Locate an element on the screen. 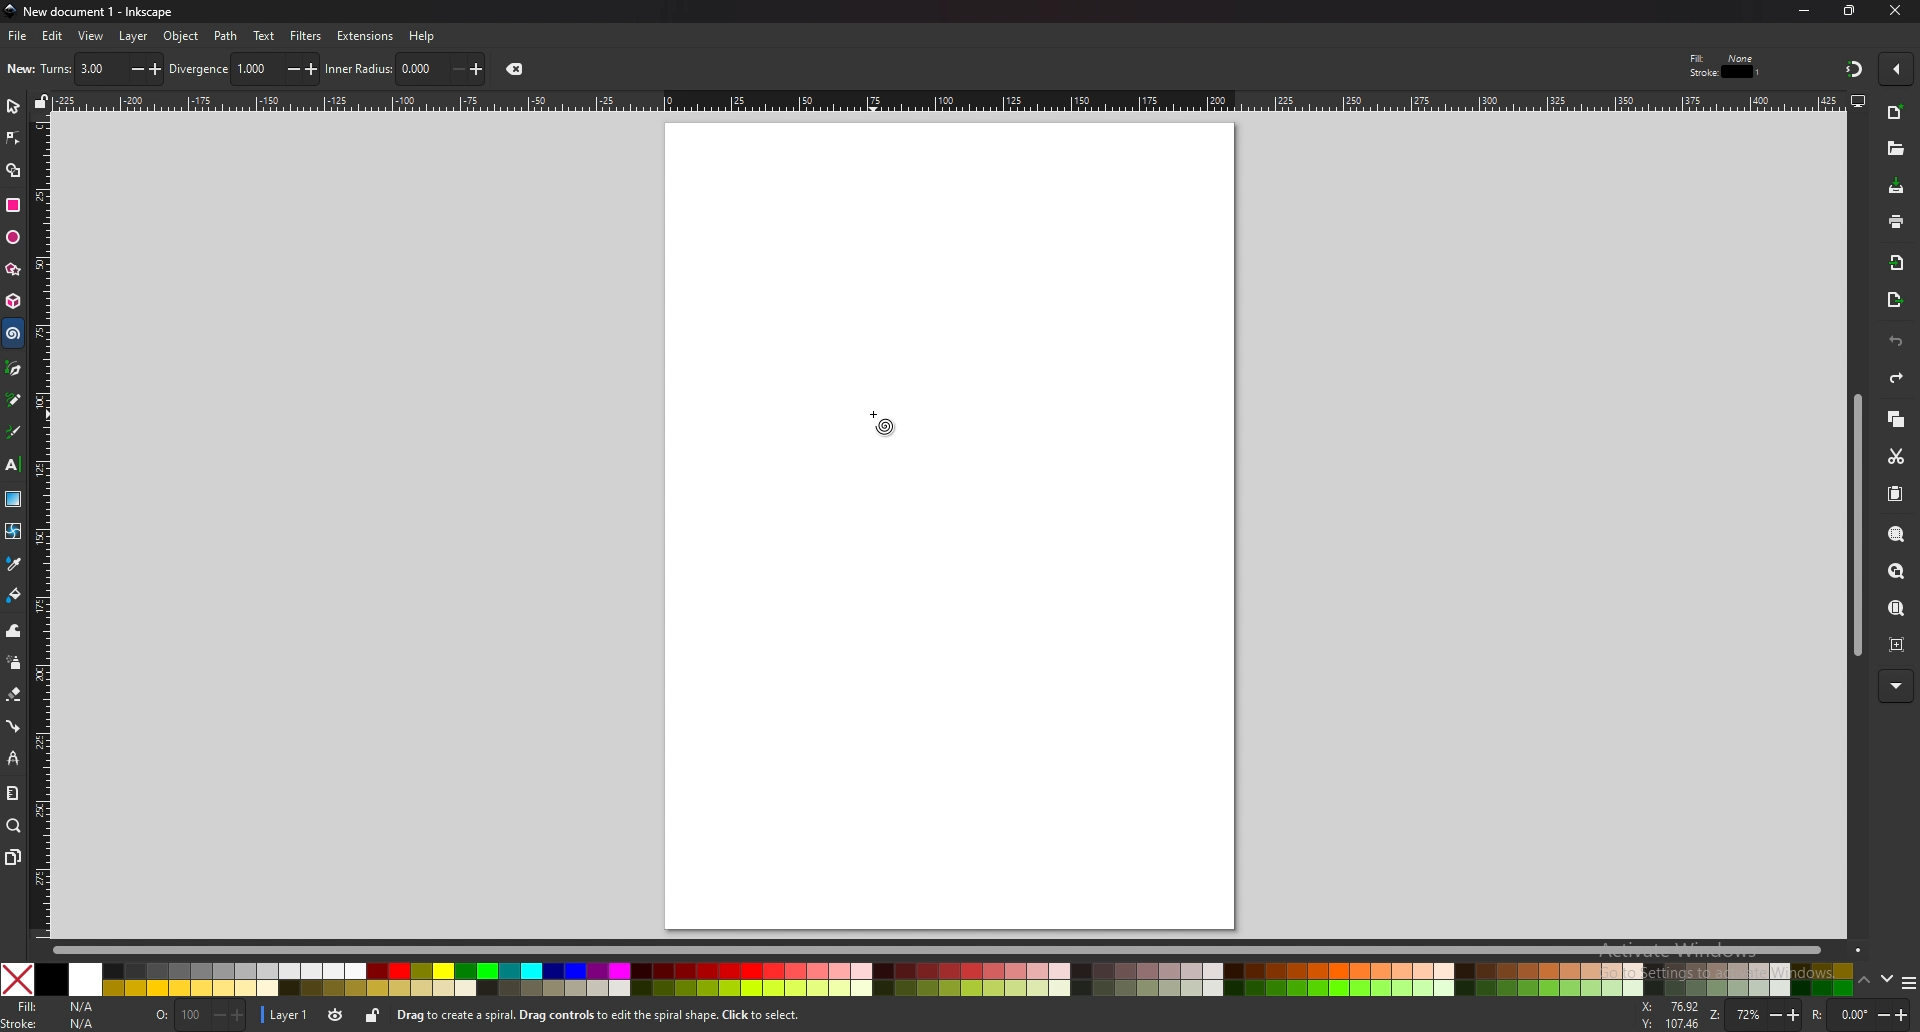 The image size is (1920, 1032). connector is located at coordinates (13, 727).